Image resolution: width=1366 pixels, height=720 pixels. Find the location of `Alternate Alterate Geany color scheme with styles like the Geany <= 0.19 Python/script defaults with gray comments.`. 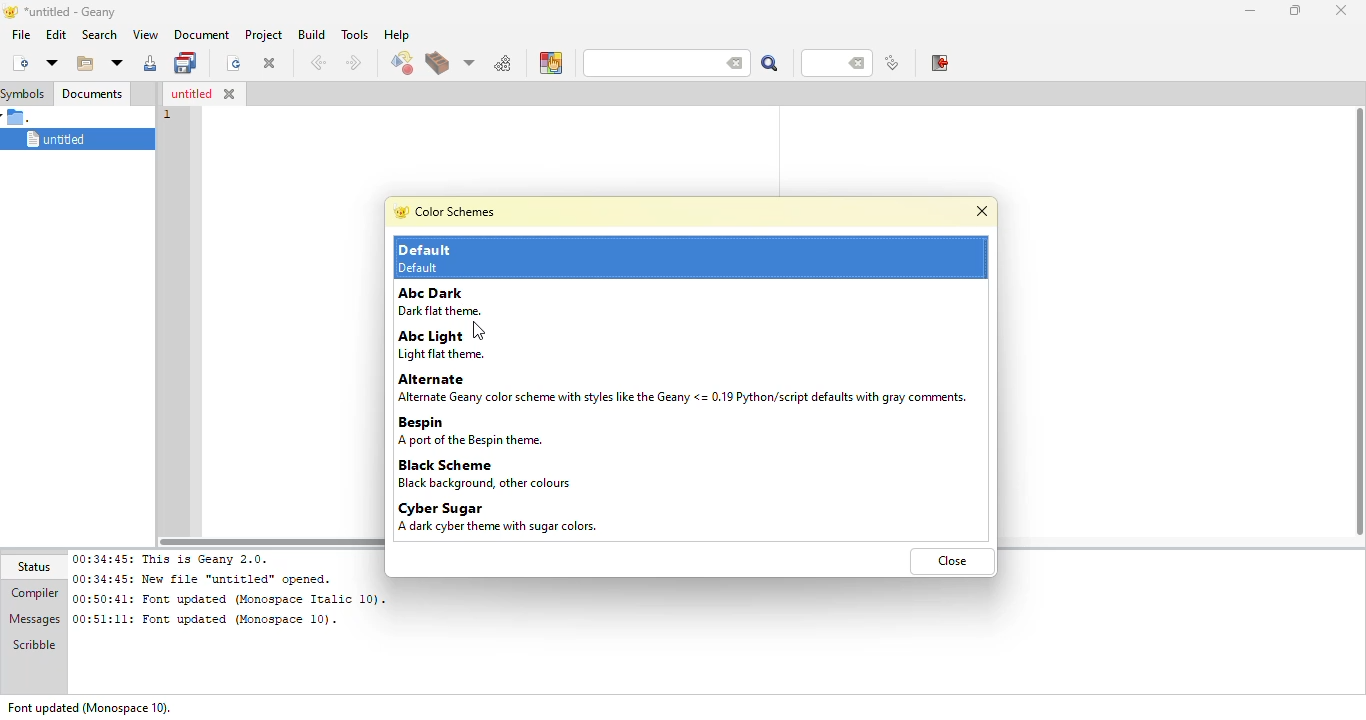

Alternate Alterate Geany color scheme with styles like the Geany <= 0.19 Python/script defaults with gray comments. is located at coordinates (687, 389).